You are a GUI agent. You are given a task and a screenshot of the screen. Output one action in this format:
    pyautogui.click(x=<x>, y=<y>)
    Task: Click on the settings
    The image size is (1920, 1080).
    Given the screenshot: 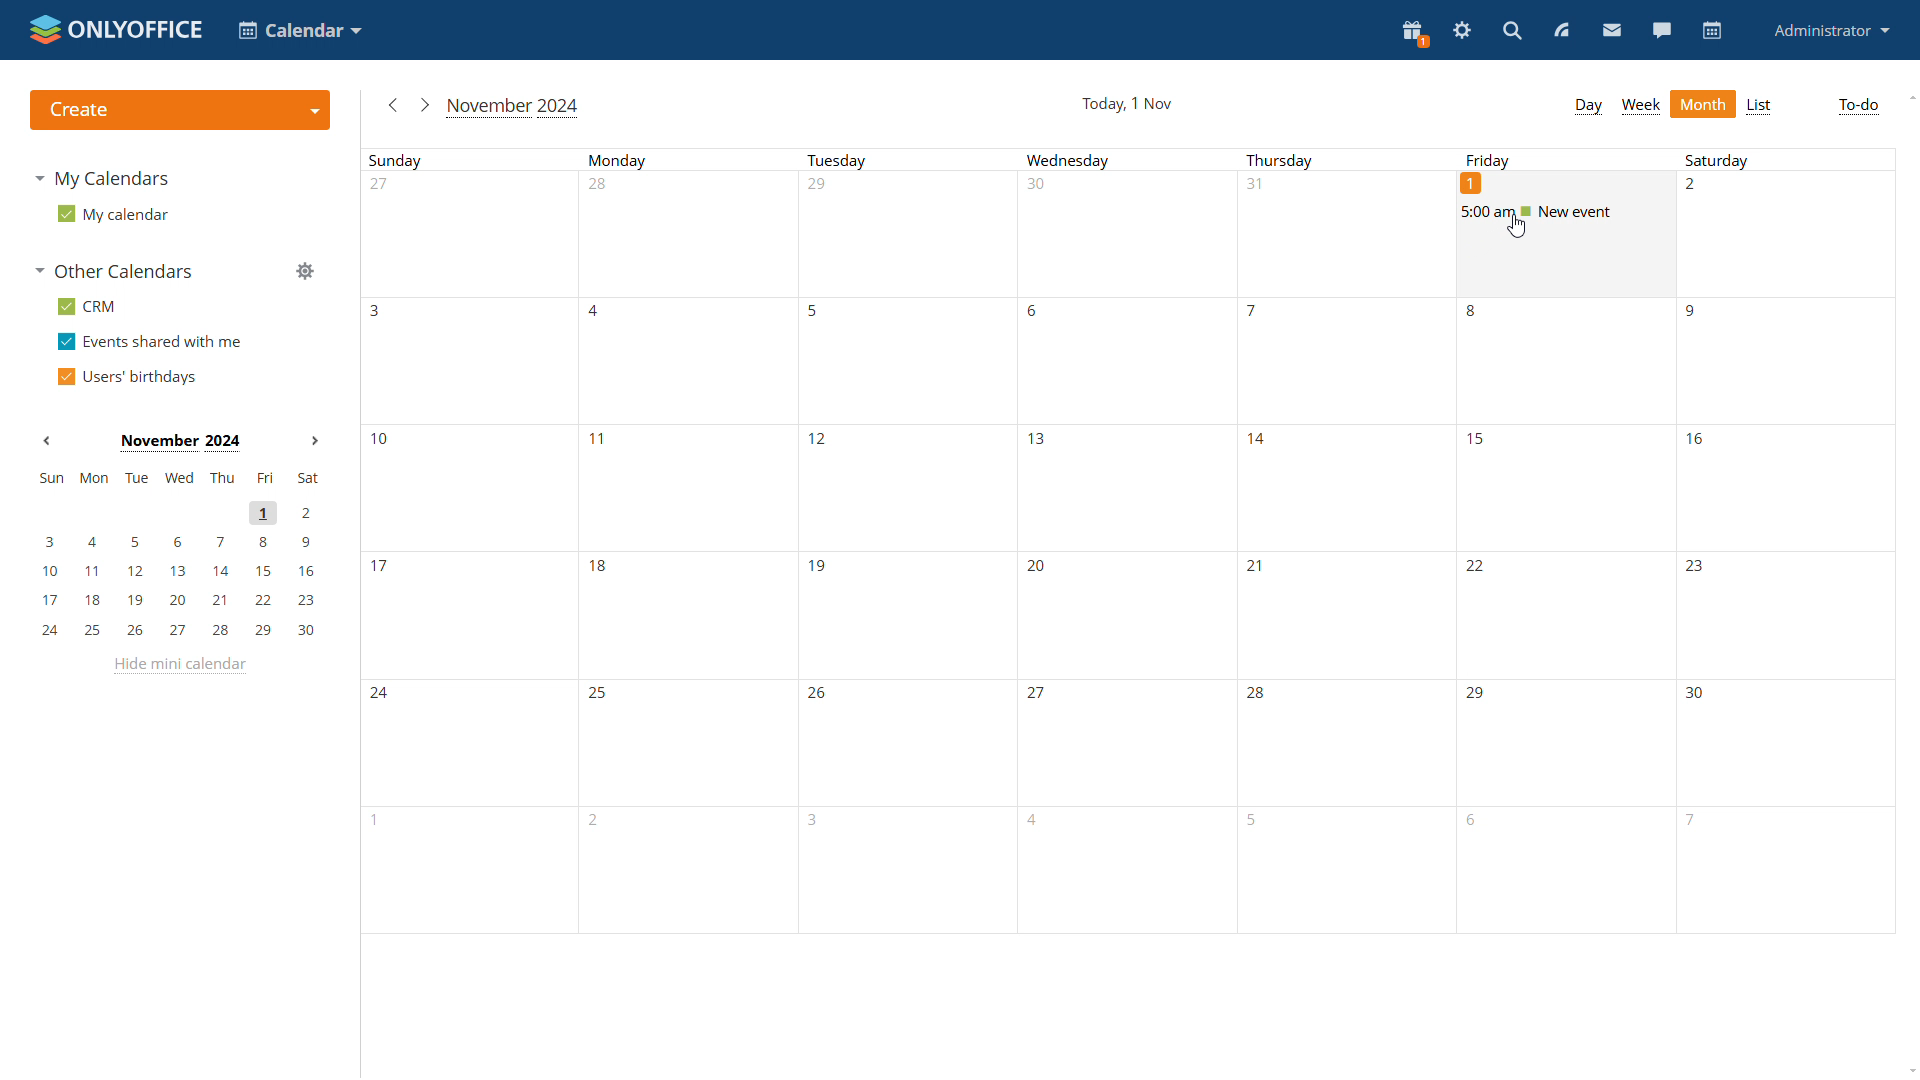 What is the action you would take?
    pyautogui.click(x=1460, y=32)
    